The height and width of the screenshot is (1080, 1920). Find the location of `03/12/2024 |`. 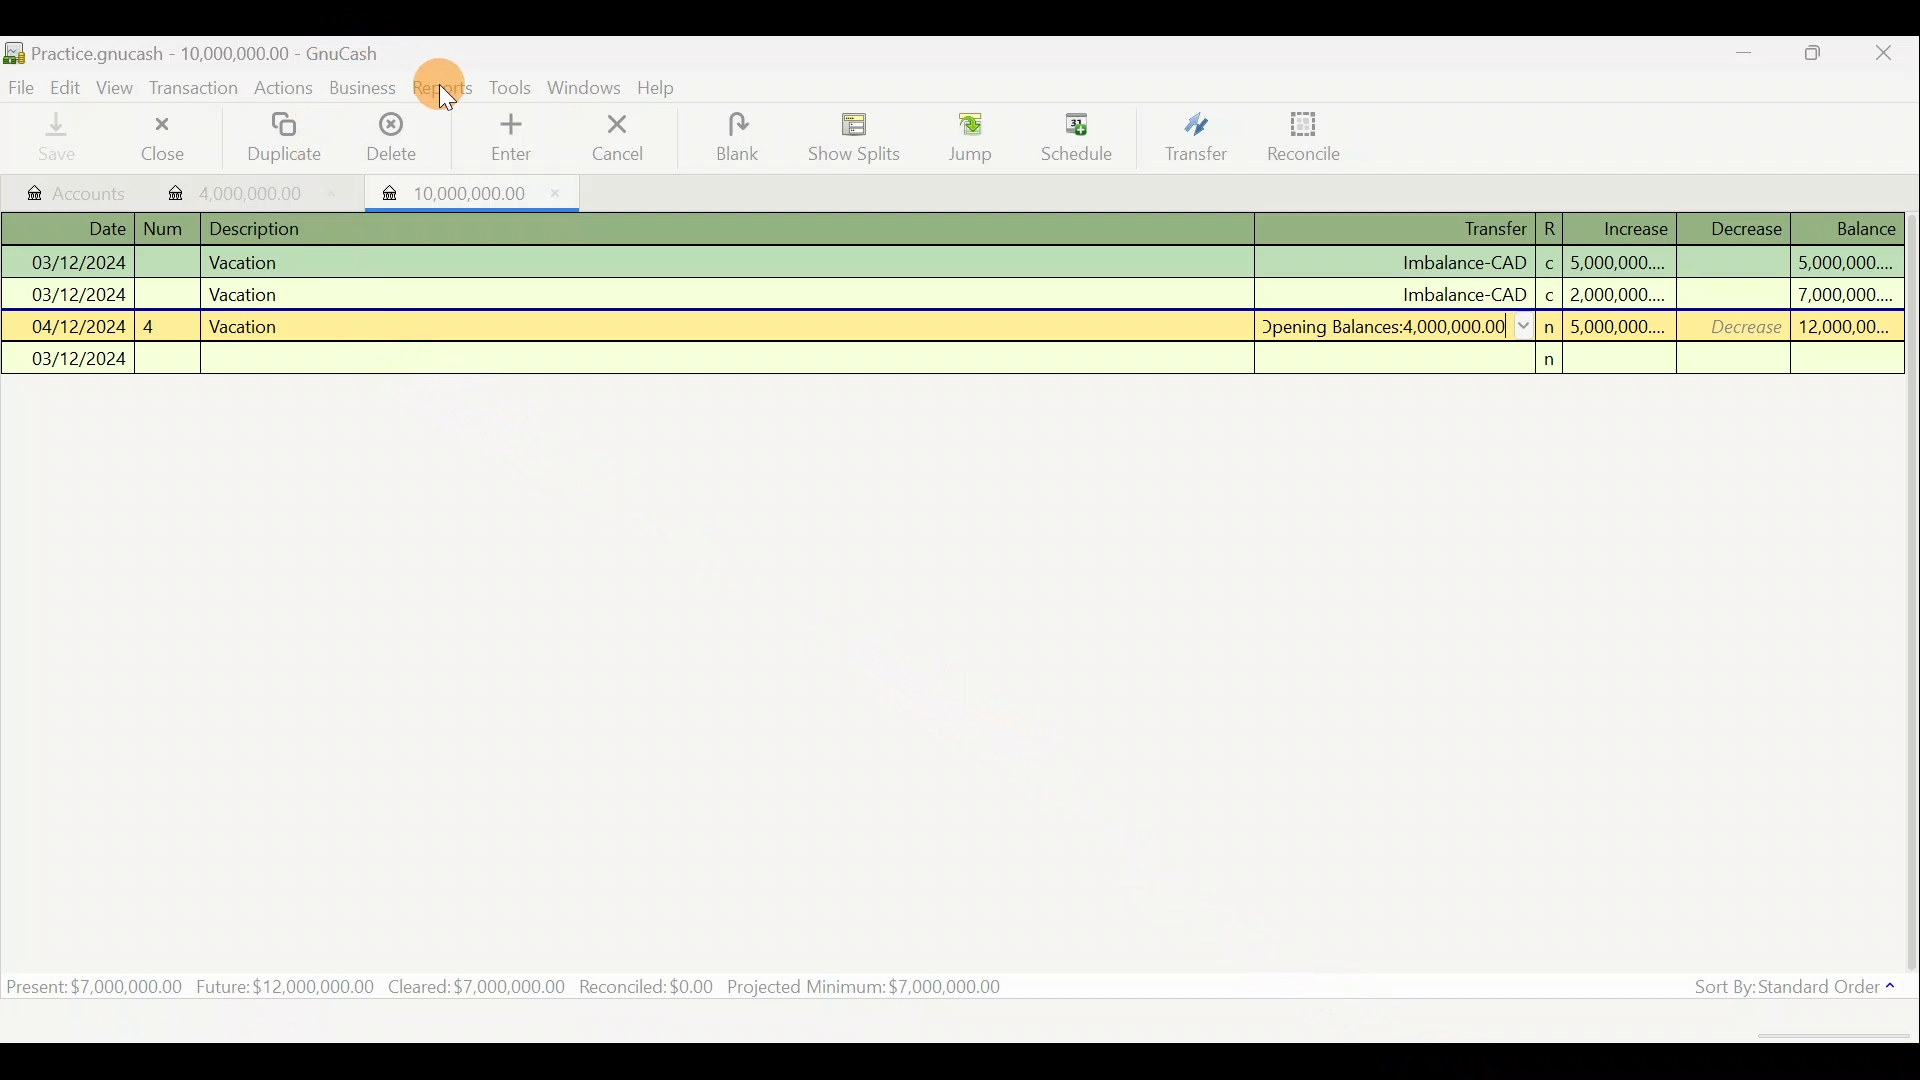

03/12/2024 | is located at coordinates (82, 261).